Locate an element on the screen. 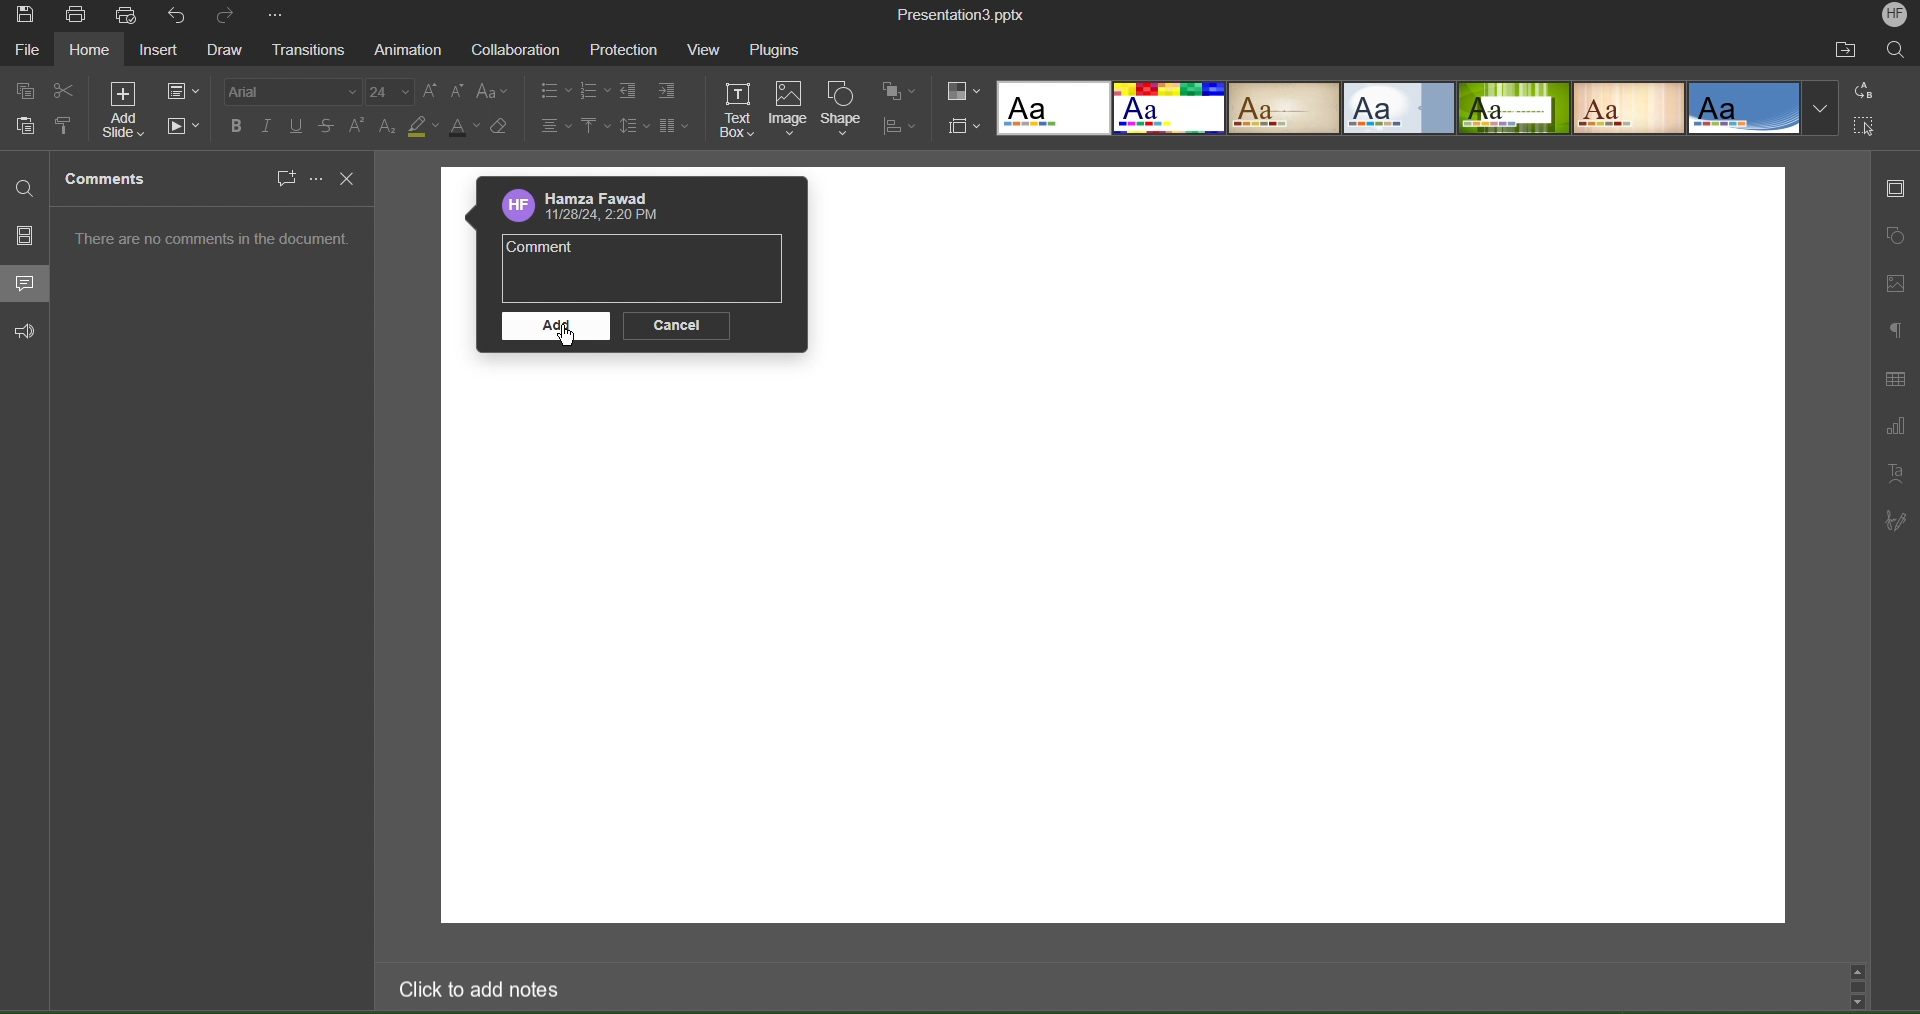 The height and width of the screenshot is (1014, 1920). Slide Settings is located at coordinates (1897, 189).